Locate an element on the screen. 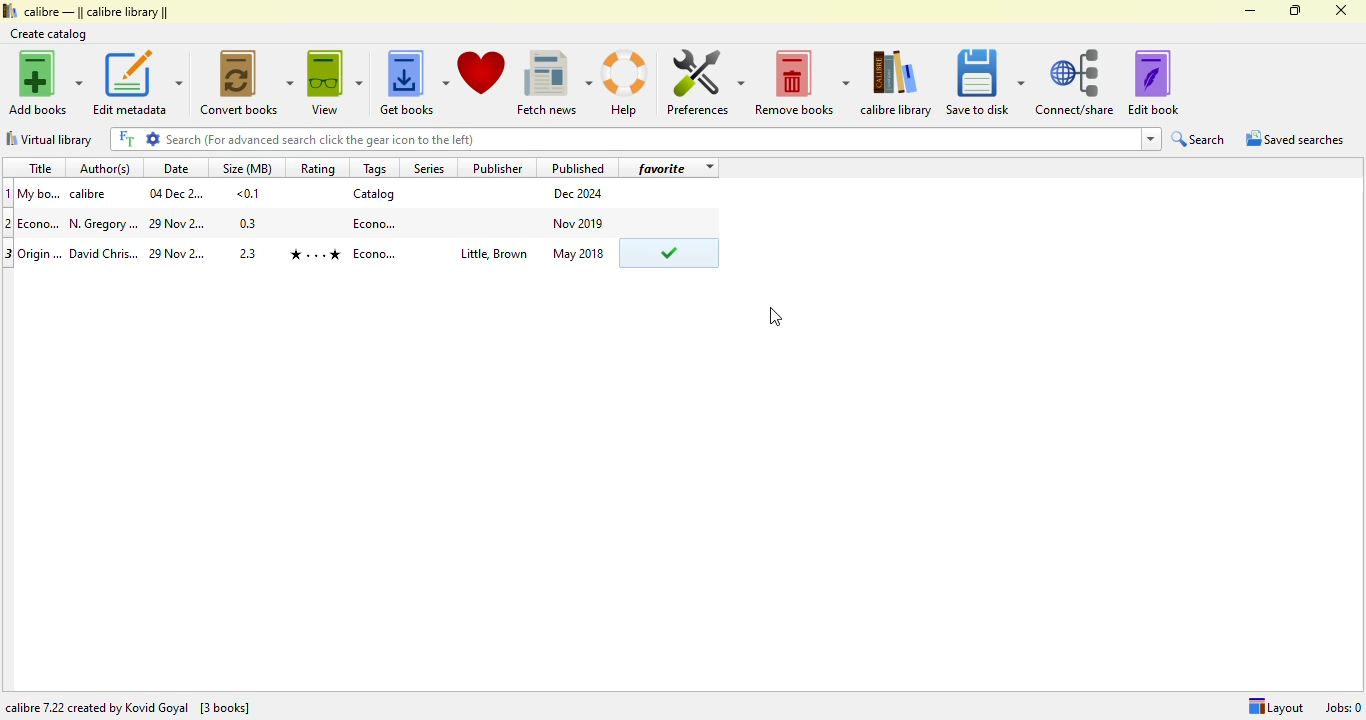 Image resolution: width=1366 pixels, height=720 pixels. size is located at coordinates (248, 193).